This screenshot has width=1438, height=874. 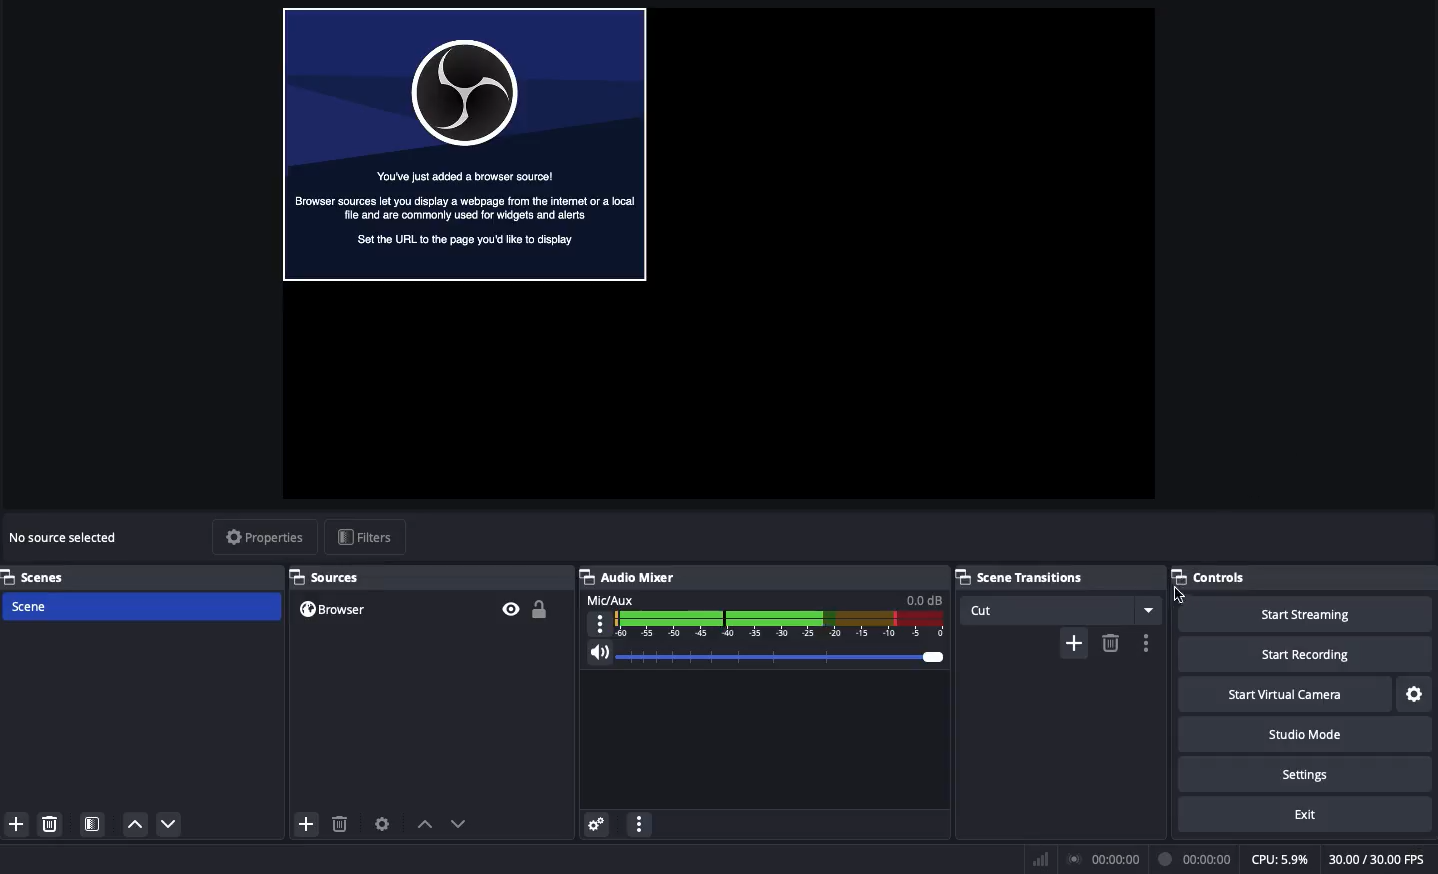 I want to click on Remove, so click(x=52, y=826).